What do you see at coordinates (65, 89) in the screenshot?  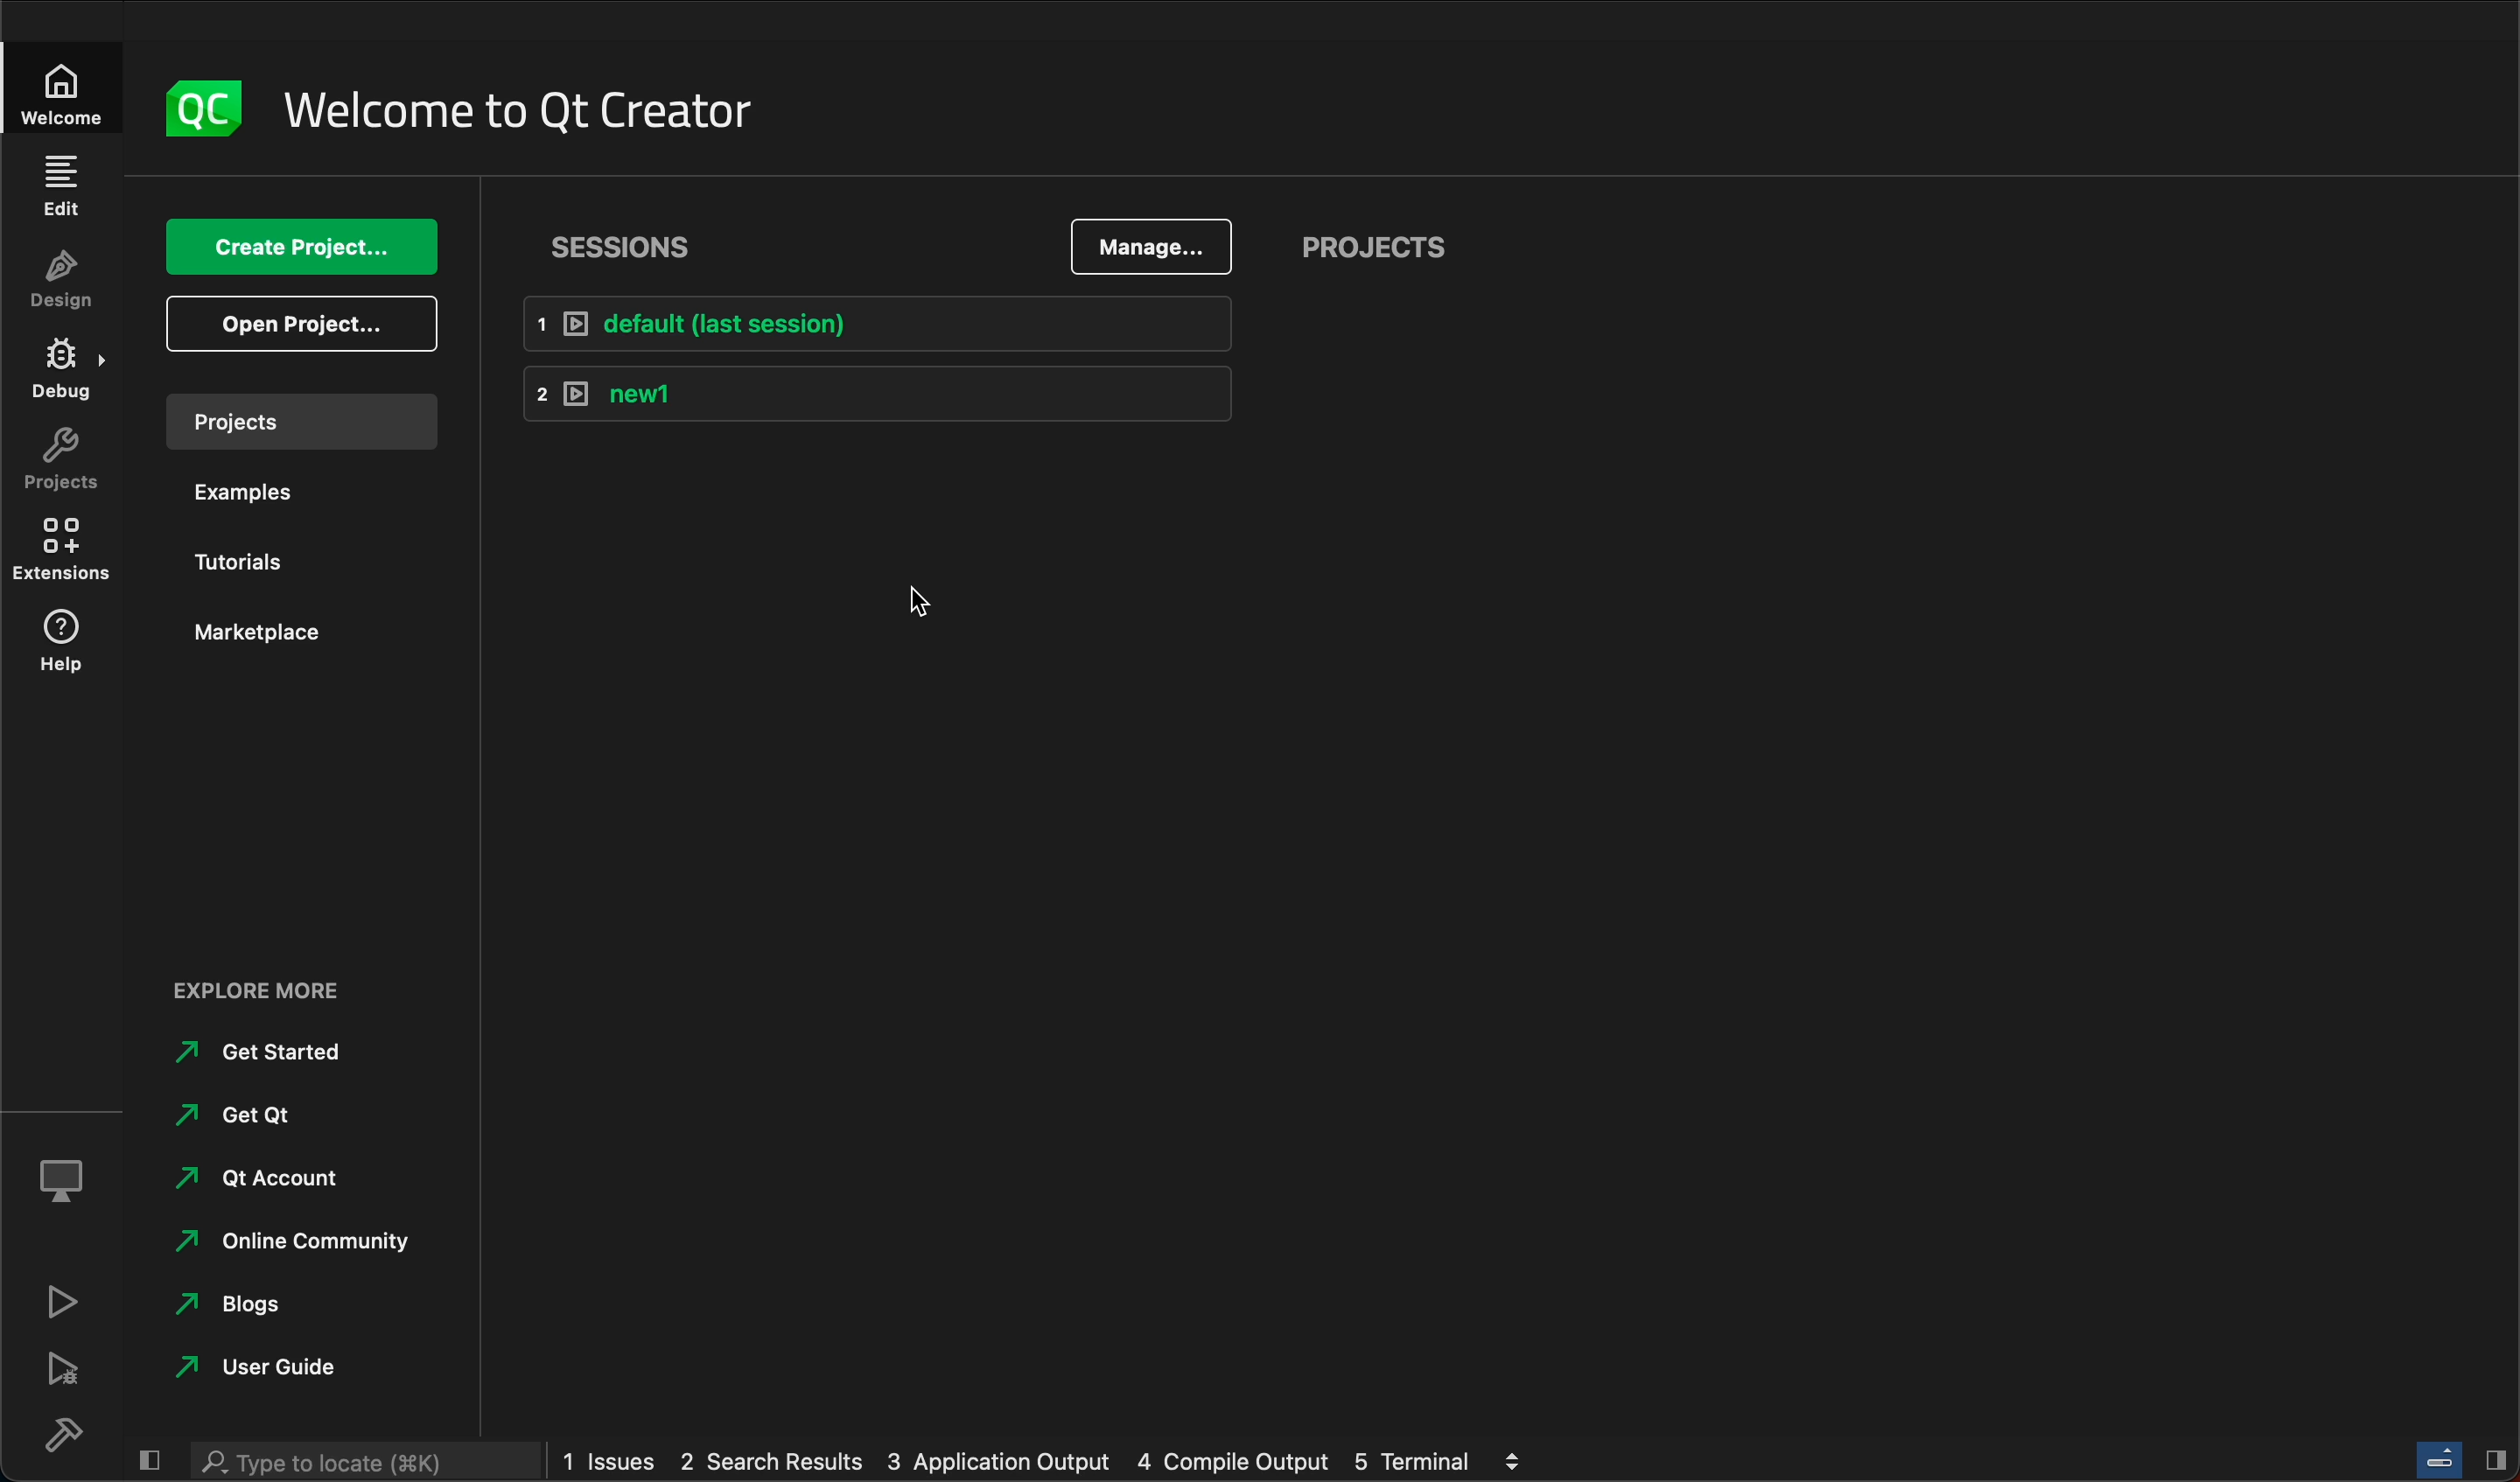 I see `Welcome` at bounding box center [65, 89].